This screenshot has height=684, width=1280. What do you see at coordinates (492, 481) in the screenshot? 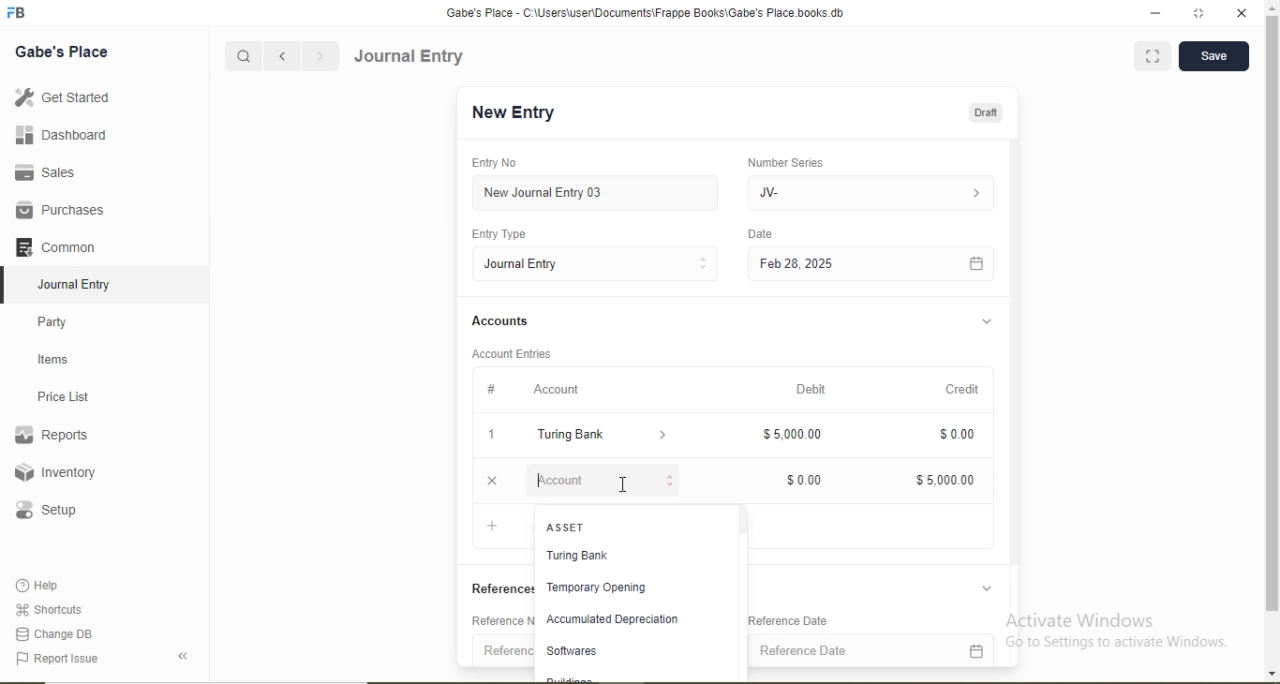
I see `Close` at bounding box center [492, 481].